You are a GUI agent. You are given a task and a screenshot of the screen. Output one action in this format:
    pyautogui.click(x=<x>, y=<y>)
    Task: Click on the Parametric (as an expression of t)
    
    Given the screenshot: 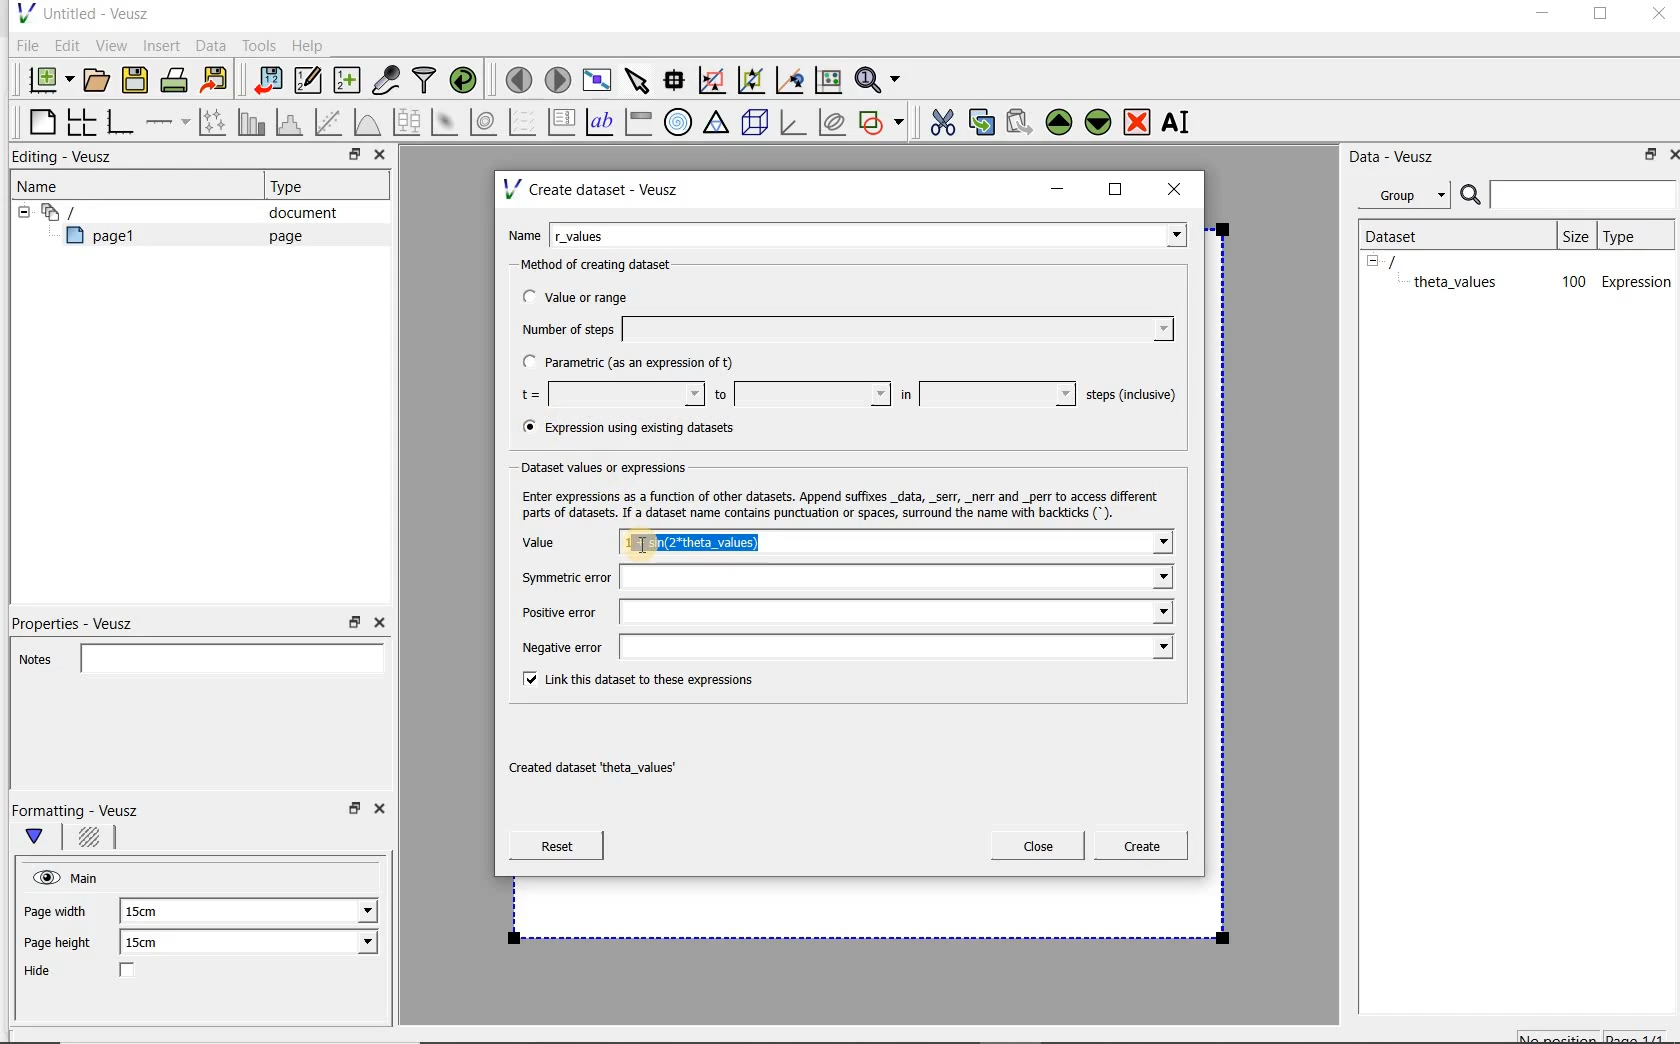 What is the action you would take?
    pyautogui.click(x=637, y=363)
    